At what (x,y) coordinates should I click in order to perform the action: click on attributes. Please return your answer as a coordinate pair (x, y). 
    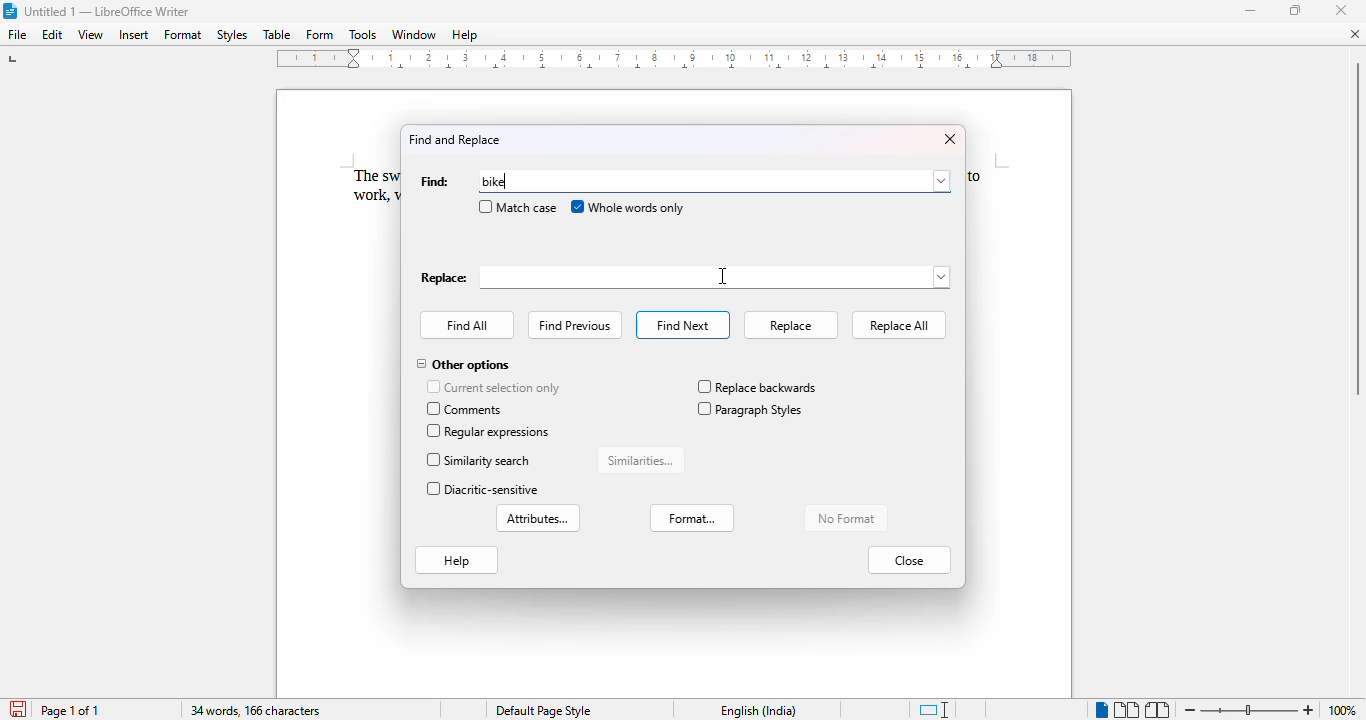
    Looking at the image, I should click on (540, 518).